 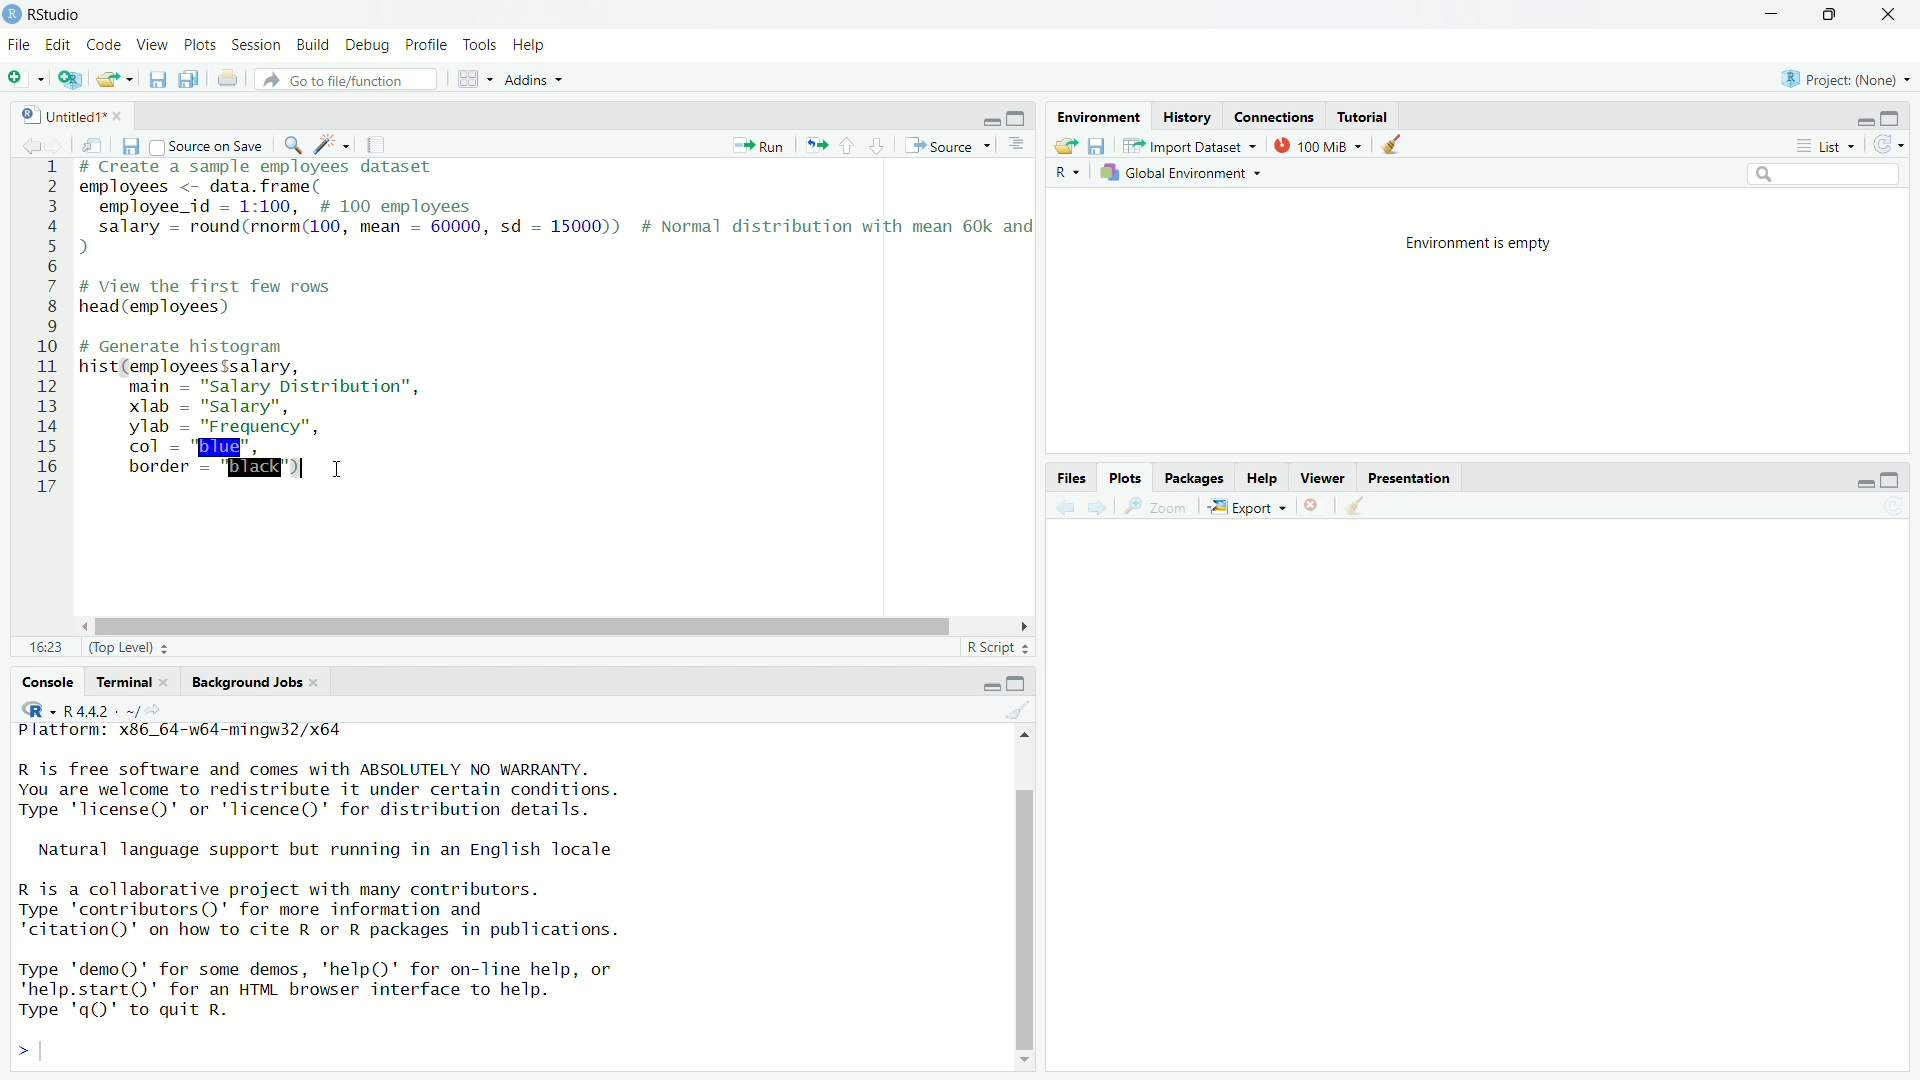 What do you see at coordinates (1016, 683) in the screenshot?
I see `Maximise ` at bounding box center [1016, 683].